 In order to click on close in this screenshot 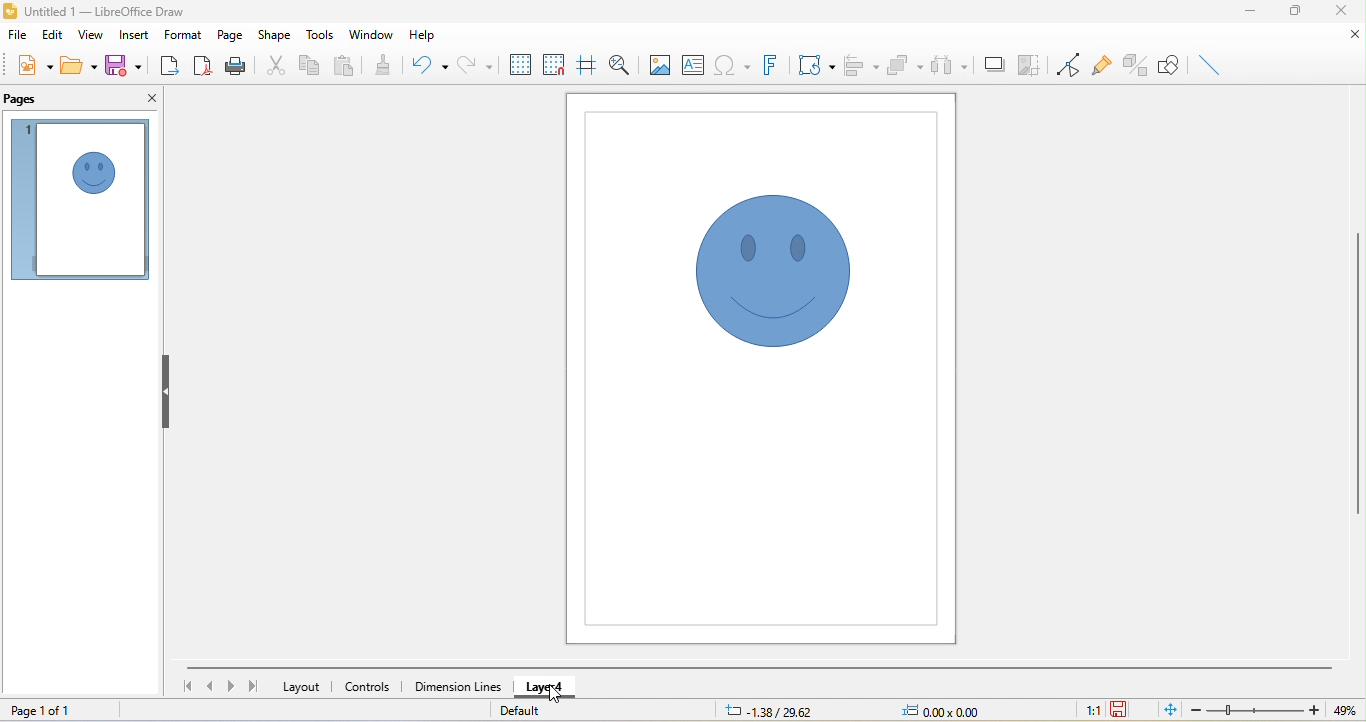, I will do `click(1340, 11)`.